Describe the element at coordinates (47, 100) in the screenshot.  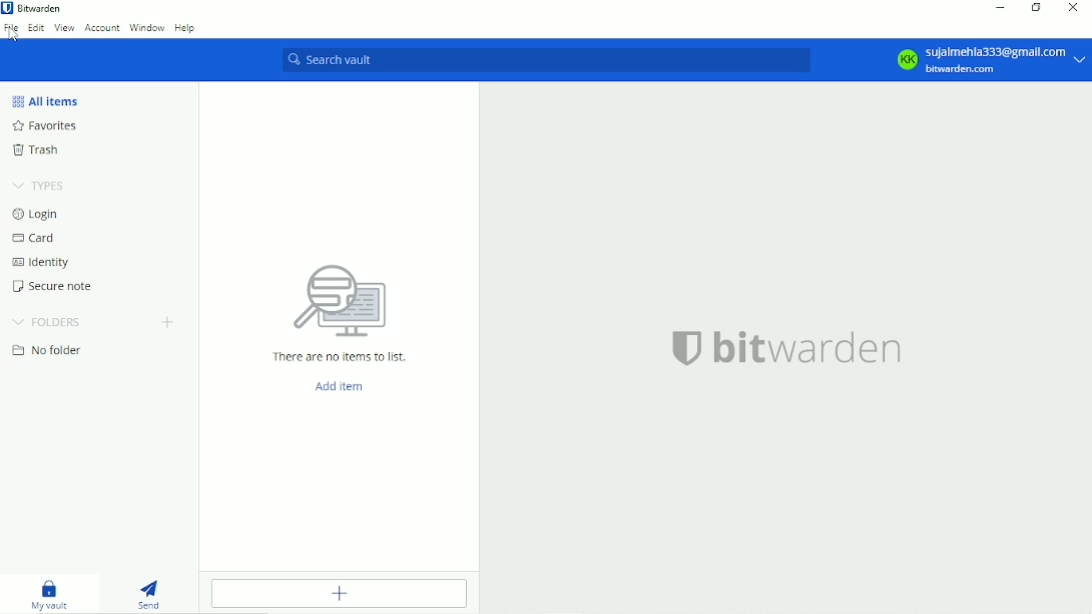
I see `All items` at that location.